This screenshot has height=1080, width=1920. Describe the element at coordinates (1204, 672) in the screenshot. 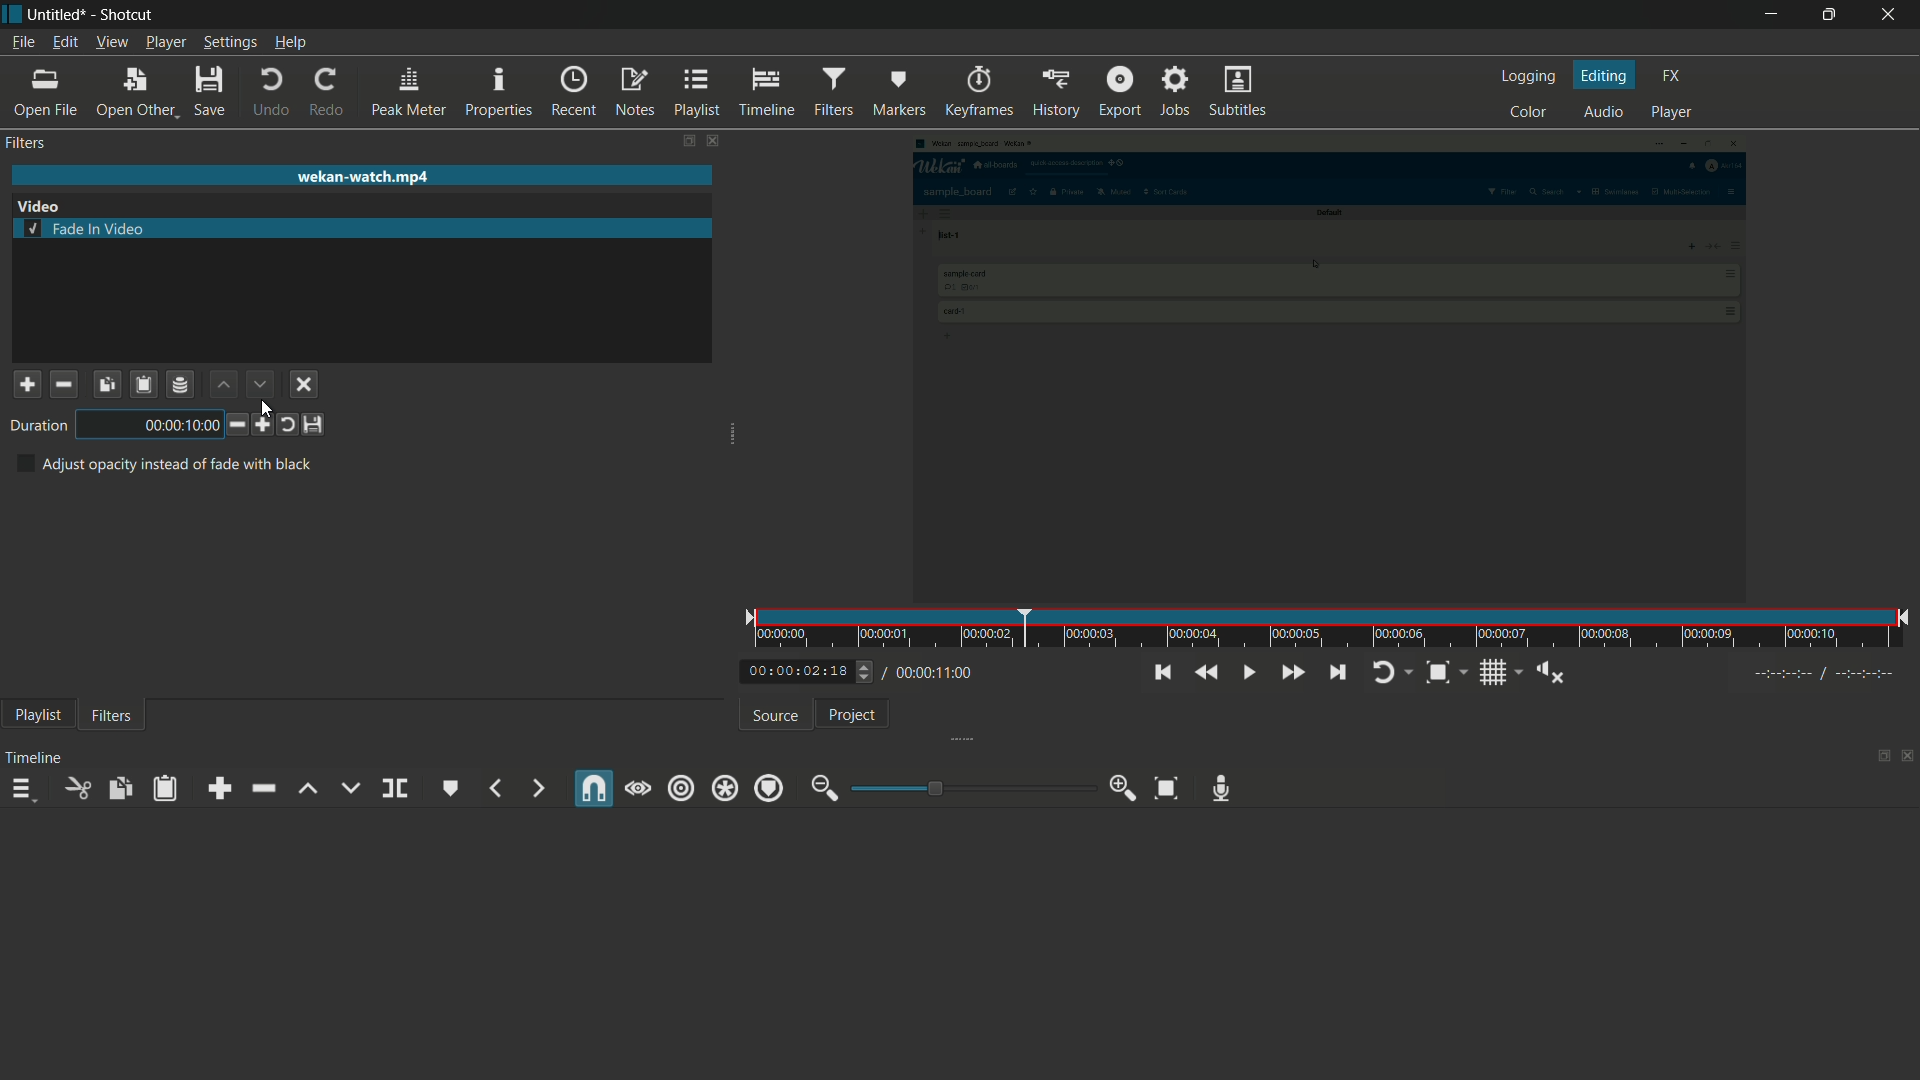

I see `quickly play backward` at that location.